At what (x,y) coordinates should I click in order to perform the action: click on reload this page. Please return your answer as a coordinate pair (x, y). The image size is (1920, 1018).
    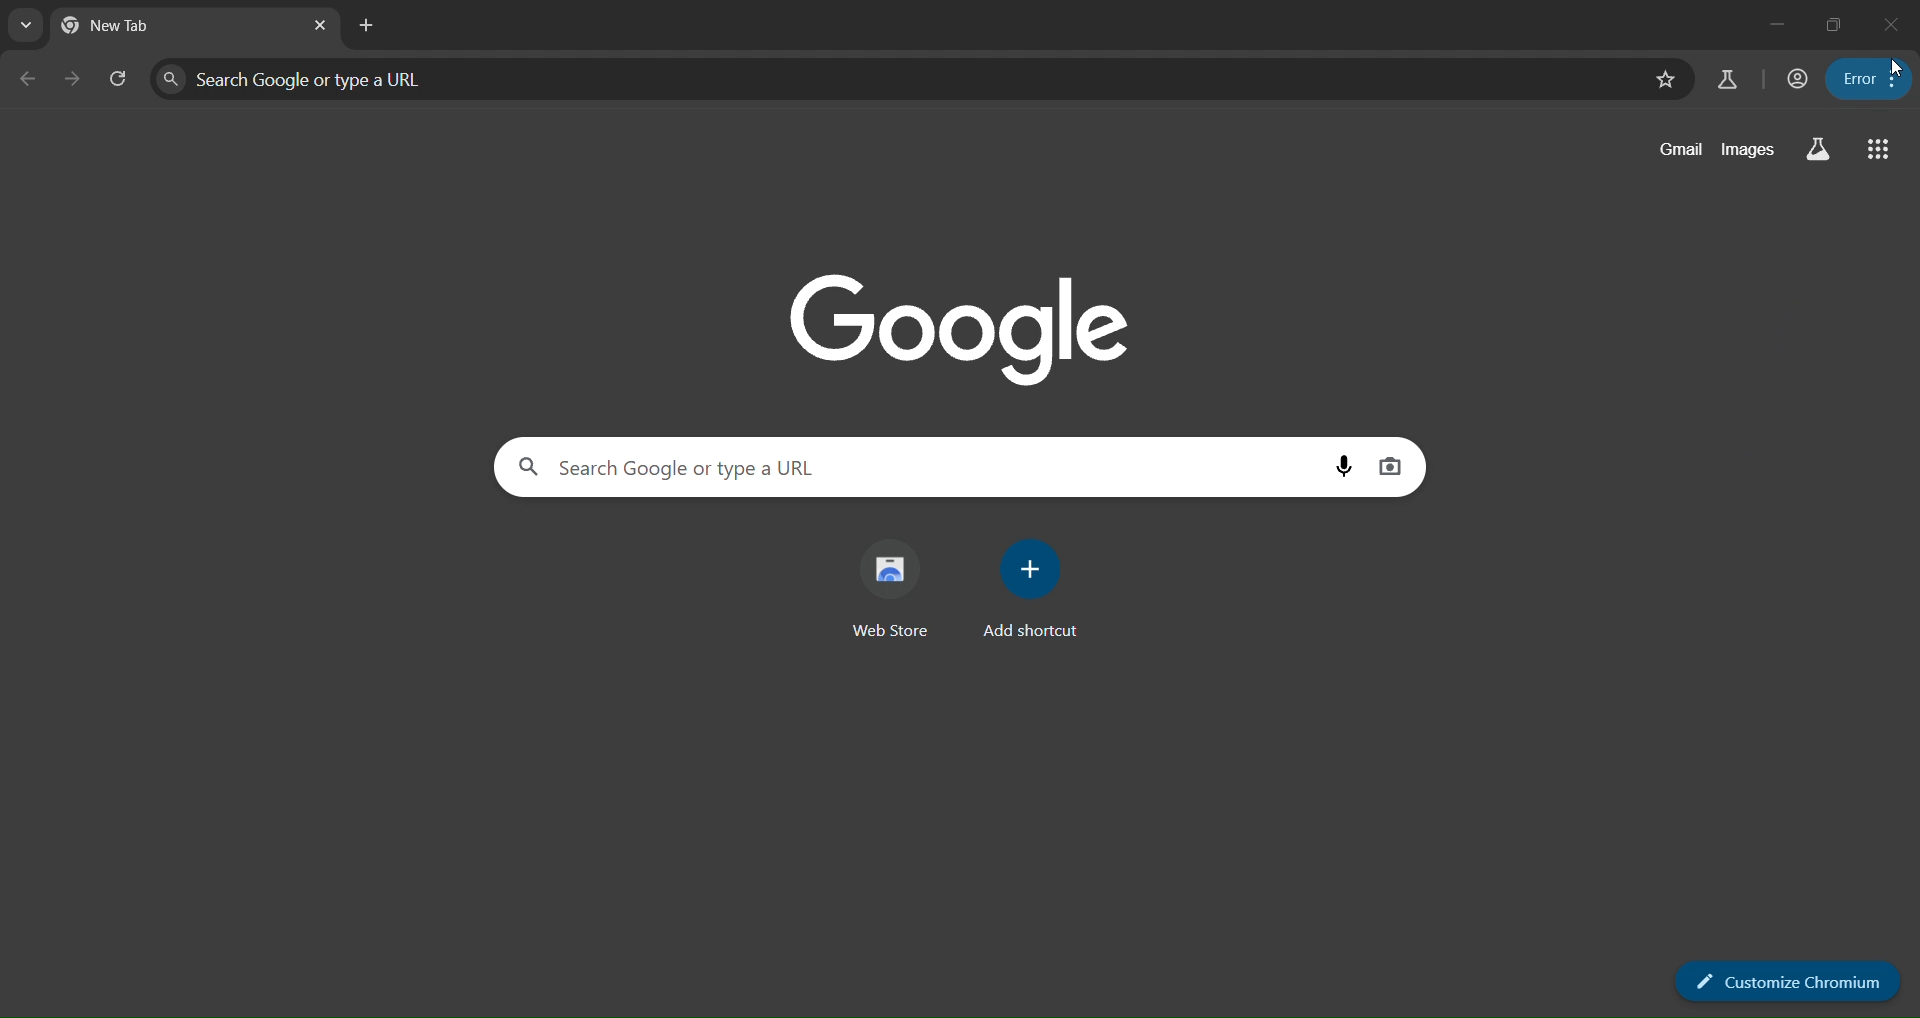
    Looking at the image, I should click on (125, 76).